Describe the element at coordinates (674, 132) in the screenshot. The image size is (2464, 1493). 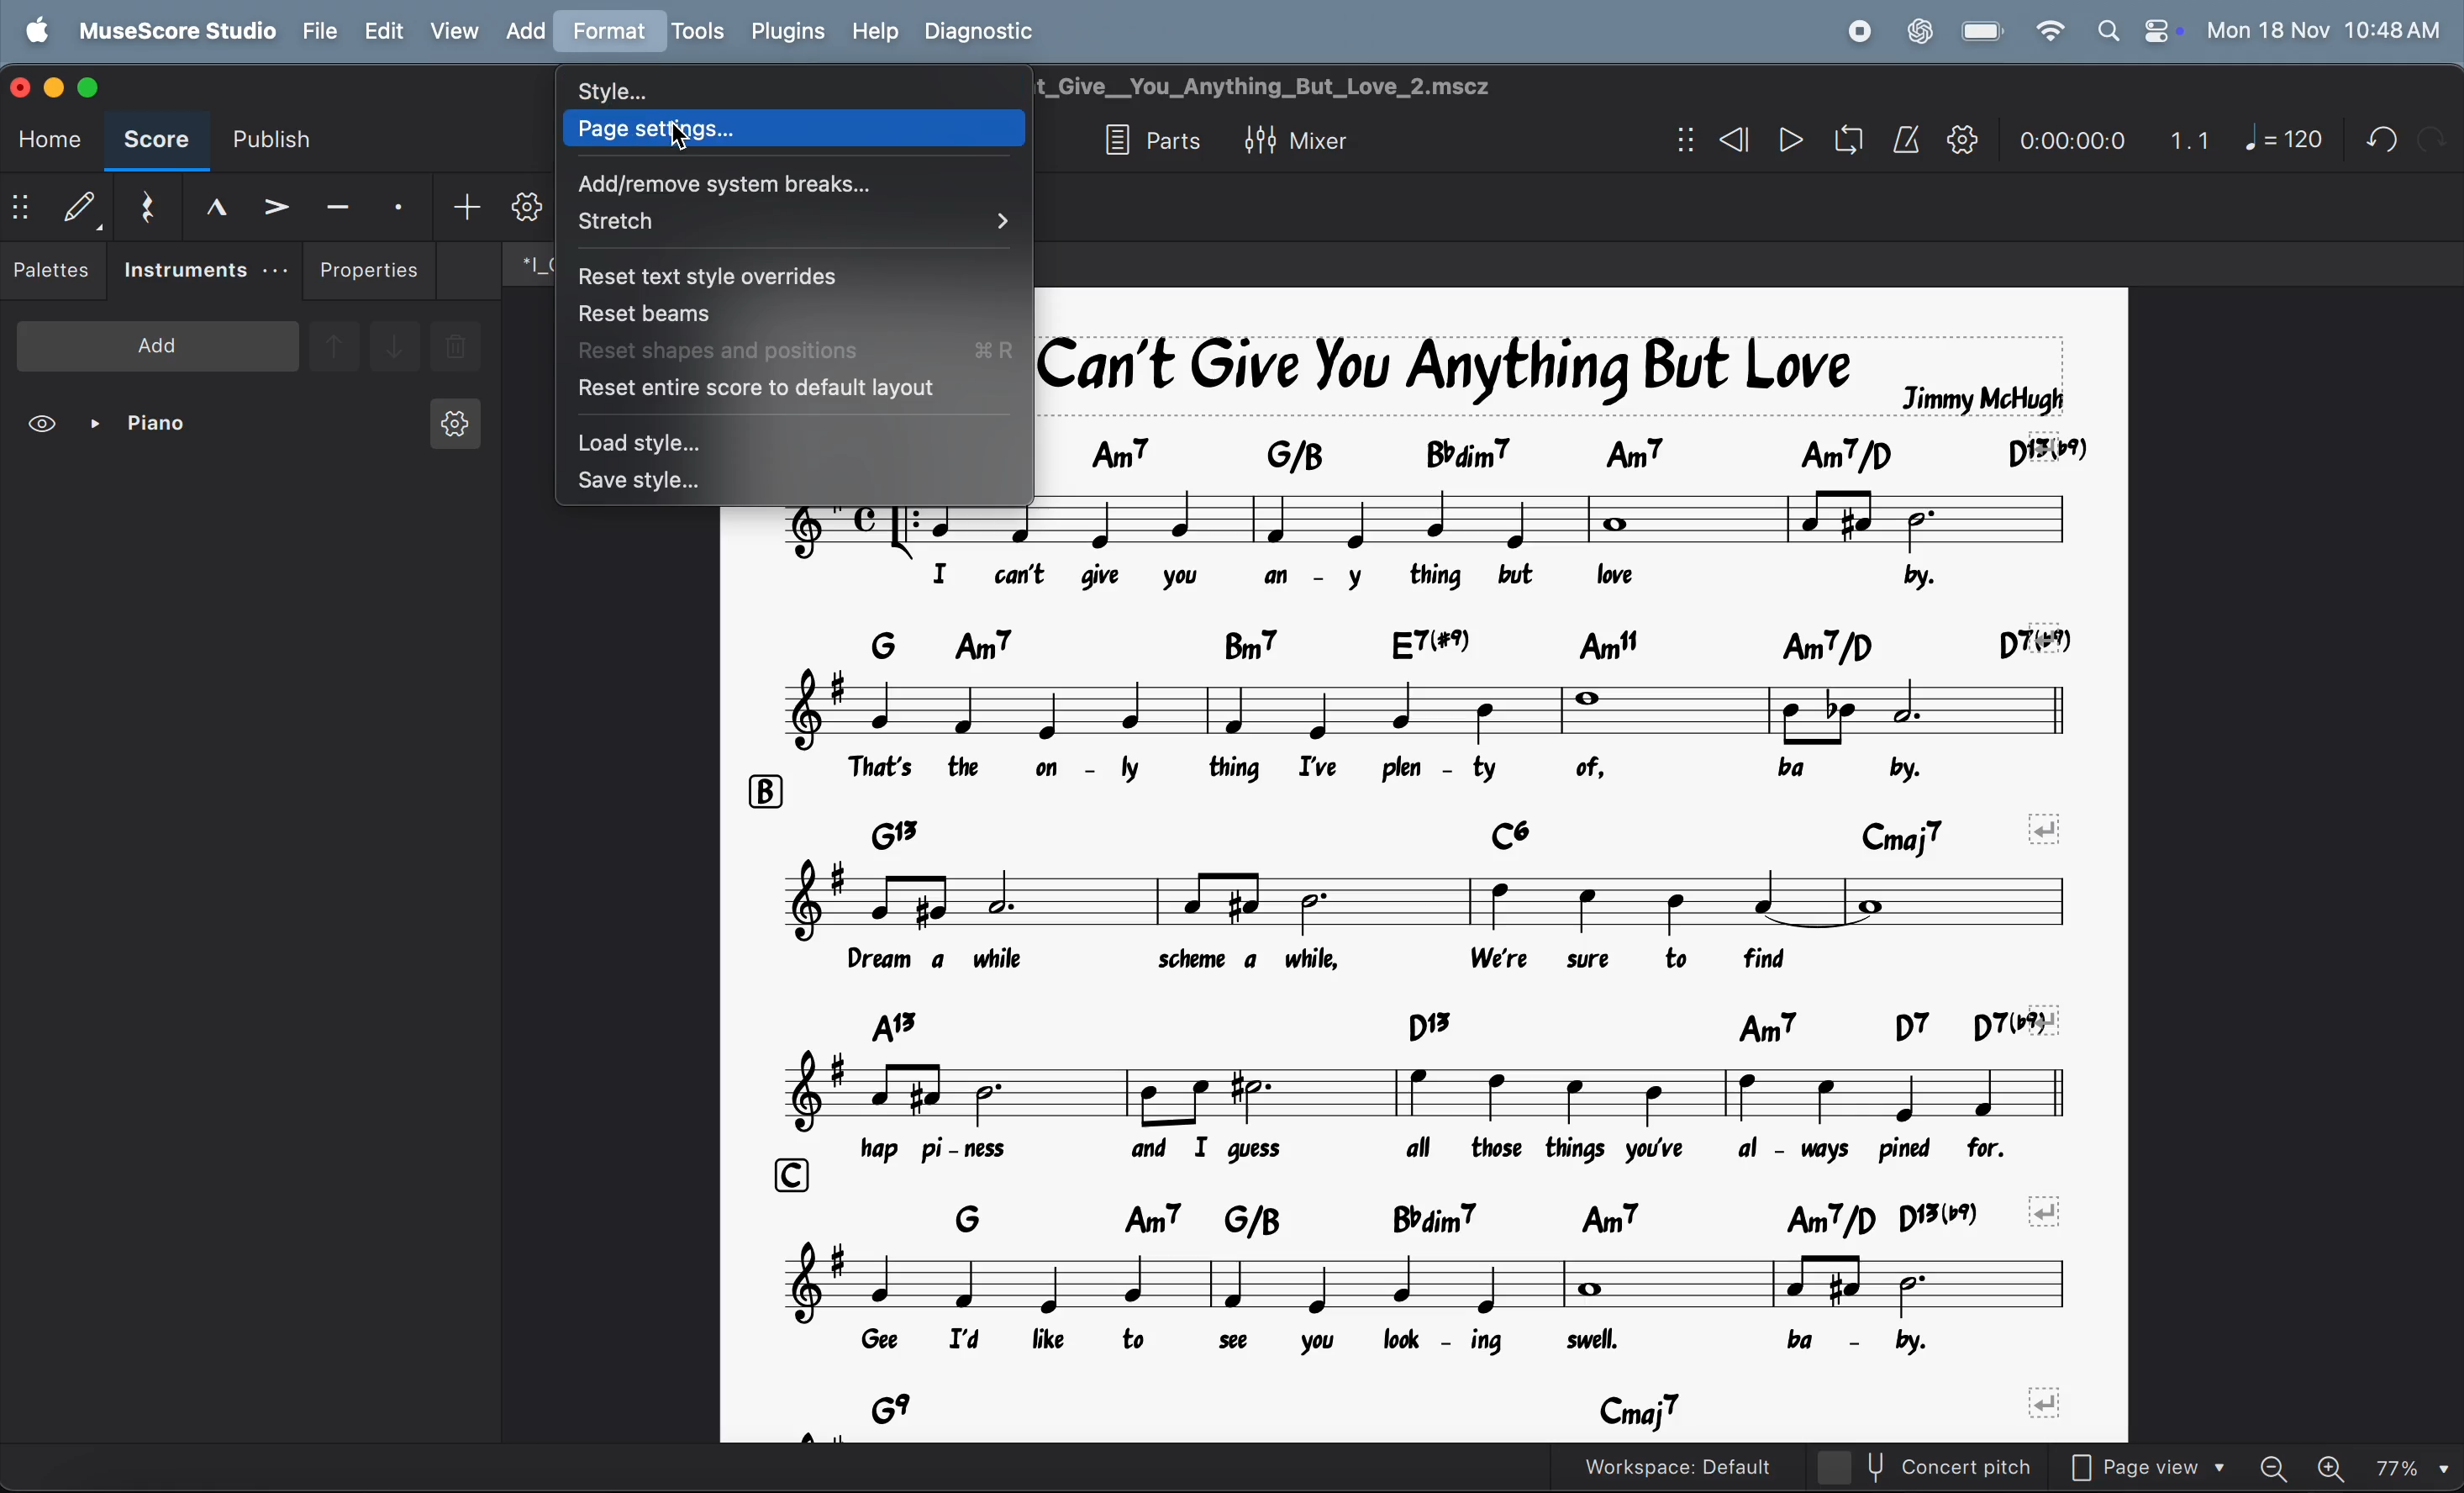
I see `cursor` at that location.